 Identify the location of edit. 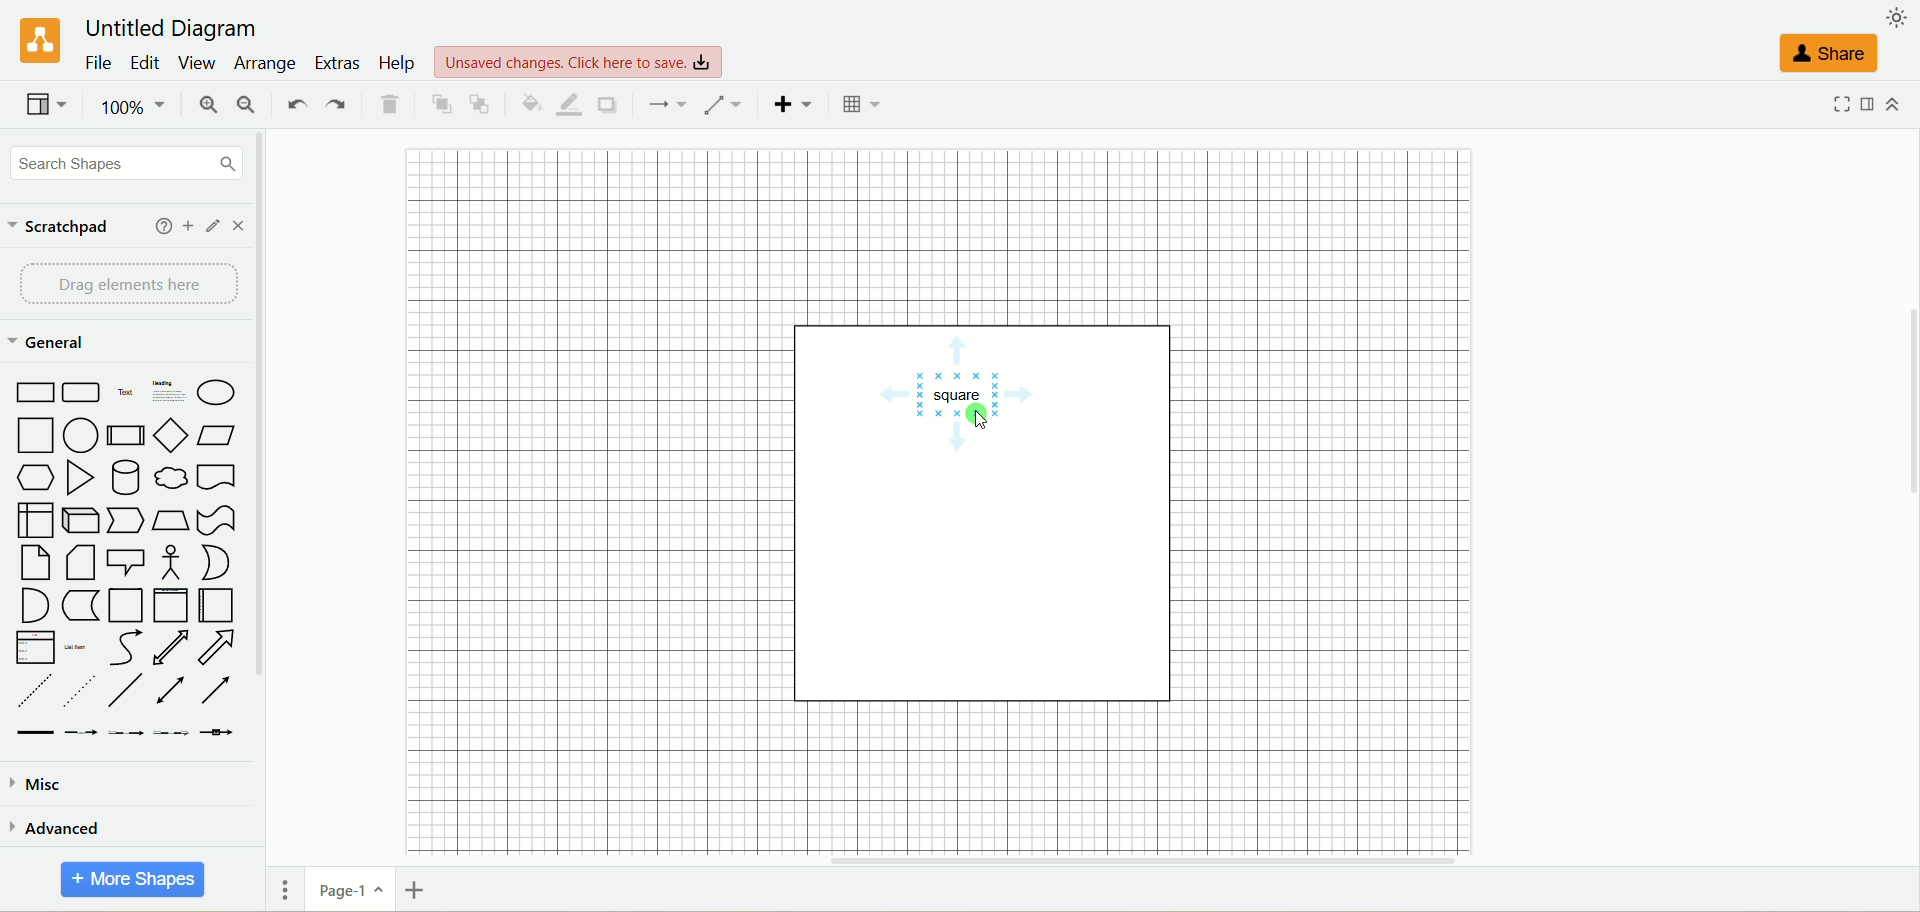
(212, 226).